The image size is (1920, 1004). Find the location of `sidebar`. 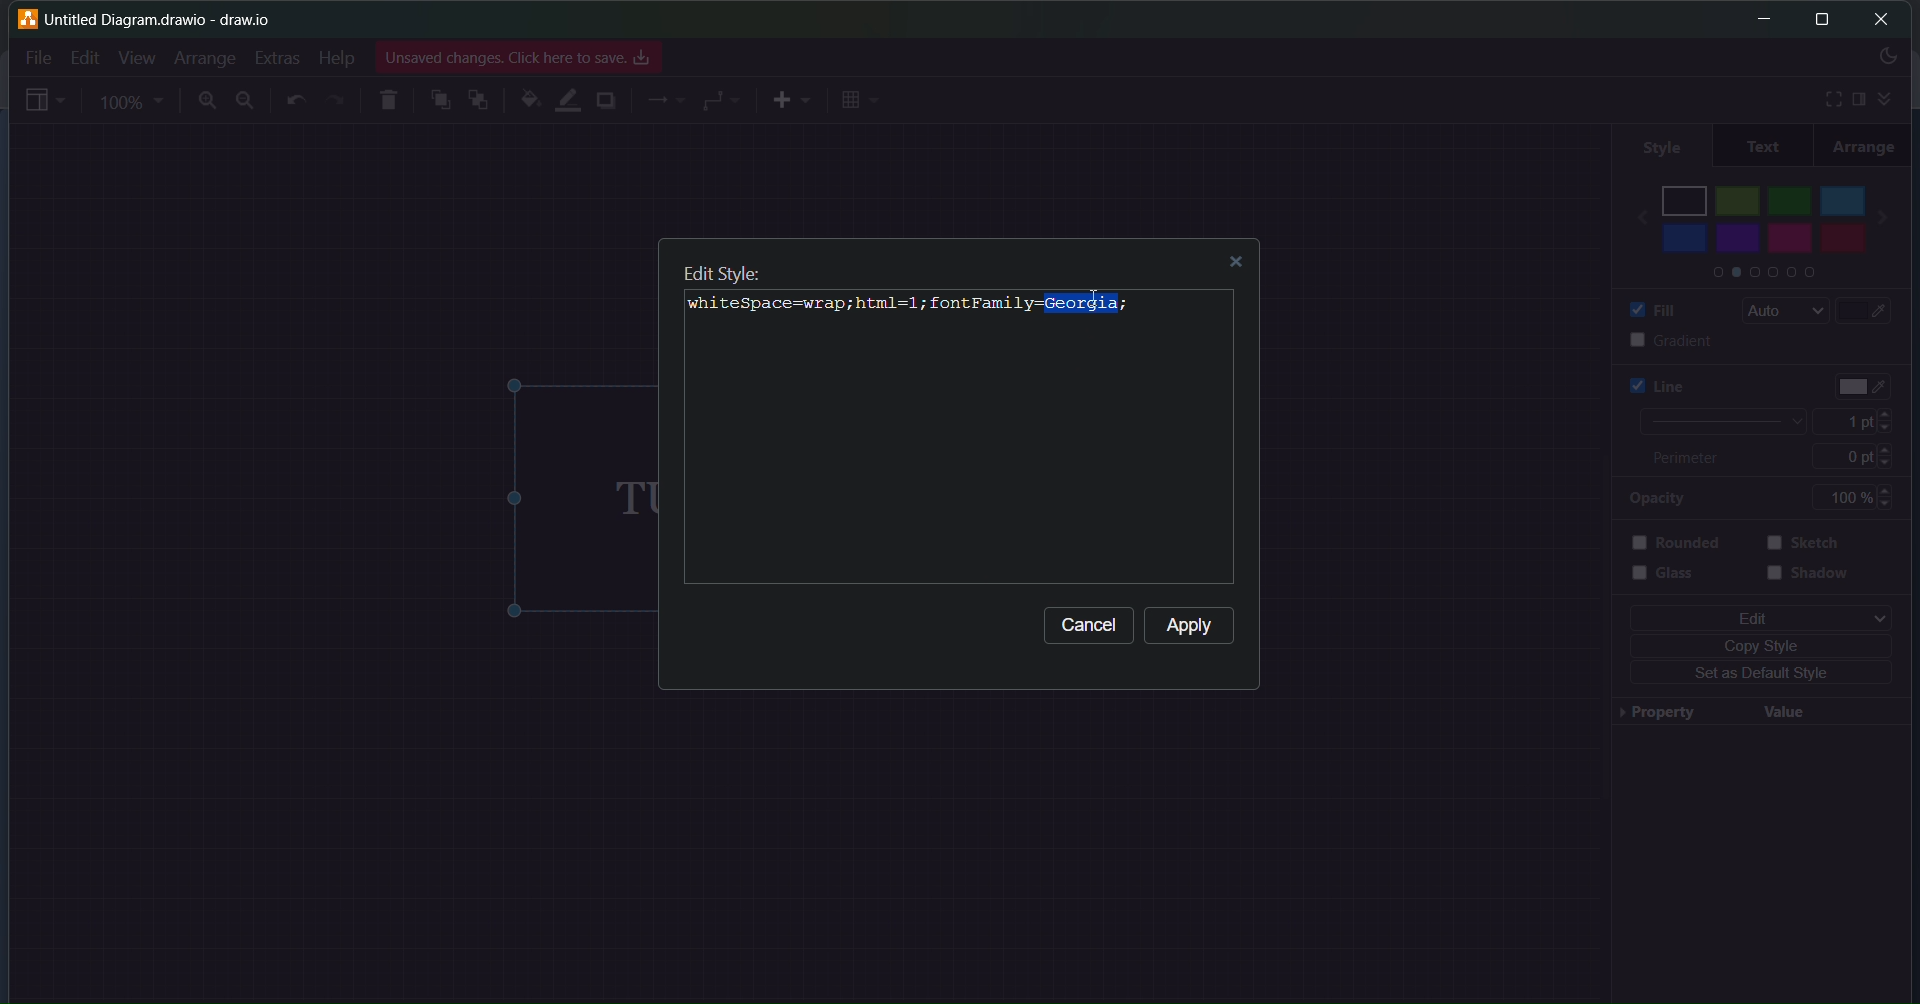

sidebar is located at coordinates (1858, 99).